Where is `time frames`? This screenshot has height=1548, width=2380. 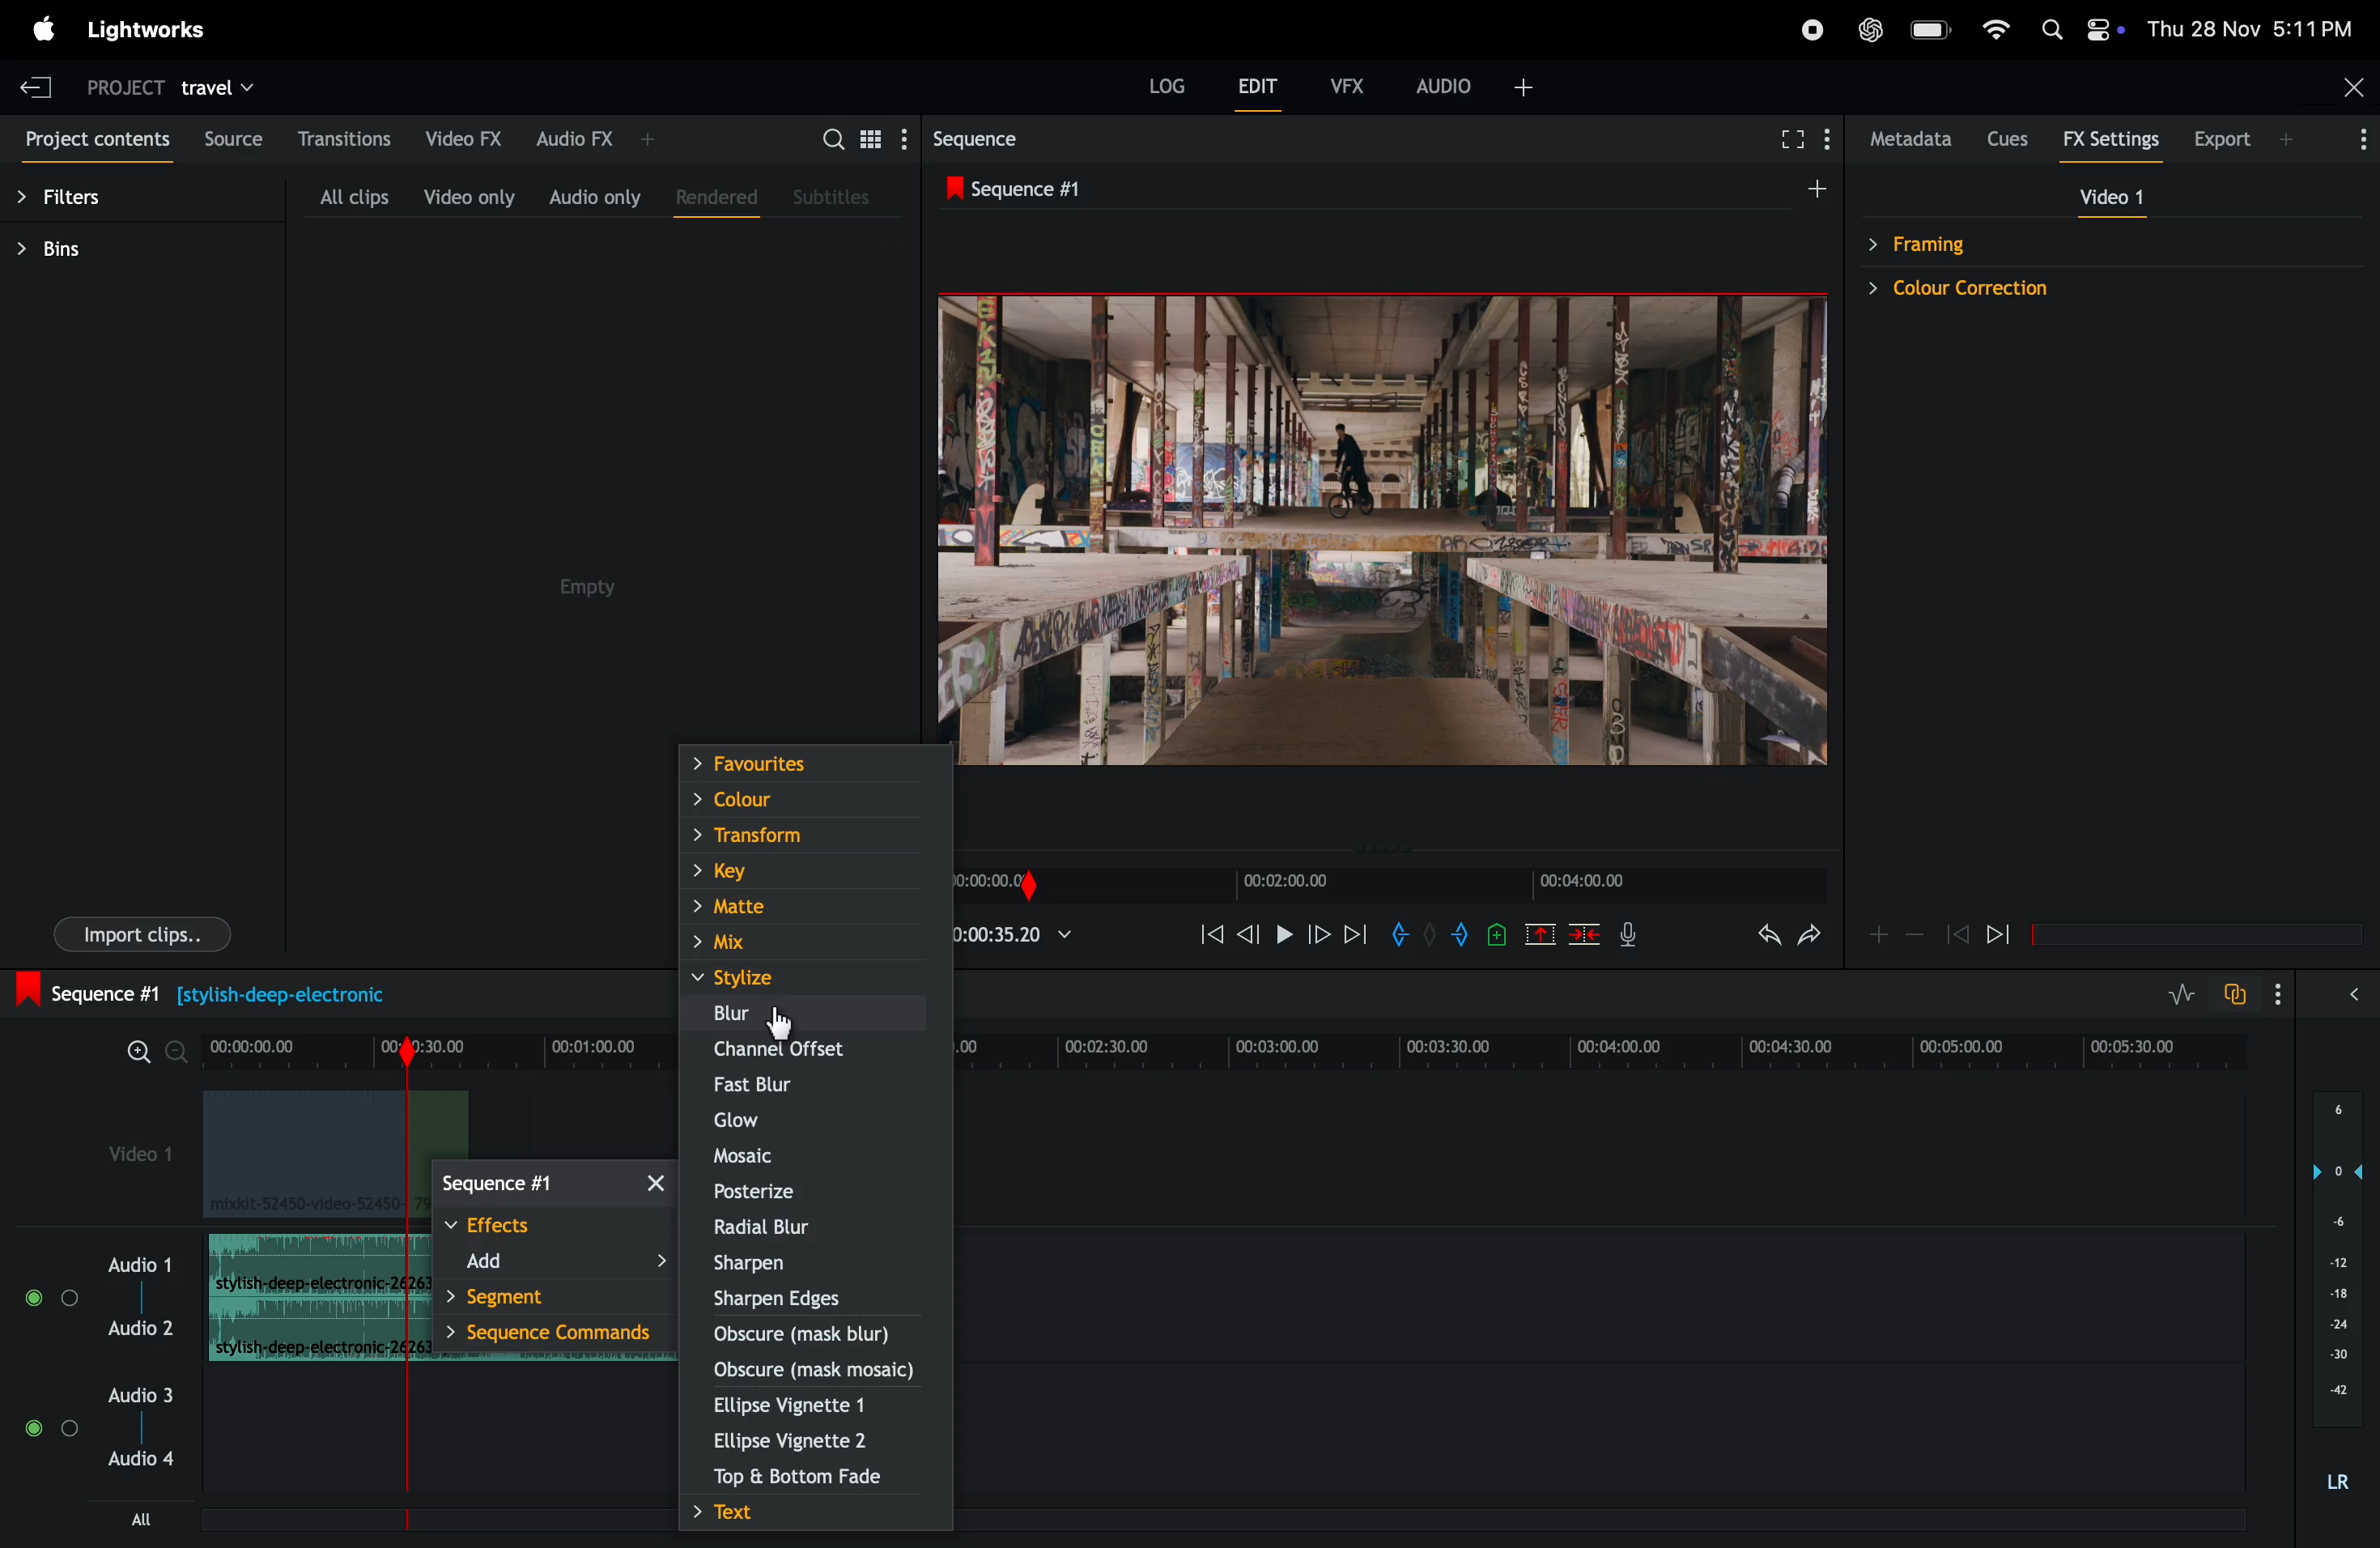 time frames is located at coordinates (1391, 885).